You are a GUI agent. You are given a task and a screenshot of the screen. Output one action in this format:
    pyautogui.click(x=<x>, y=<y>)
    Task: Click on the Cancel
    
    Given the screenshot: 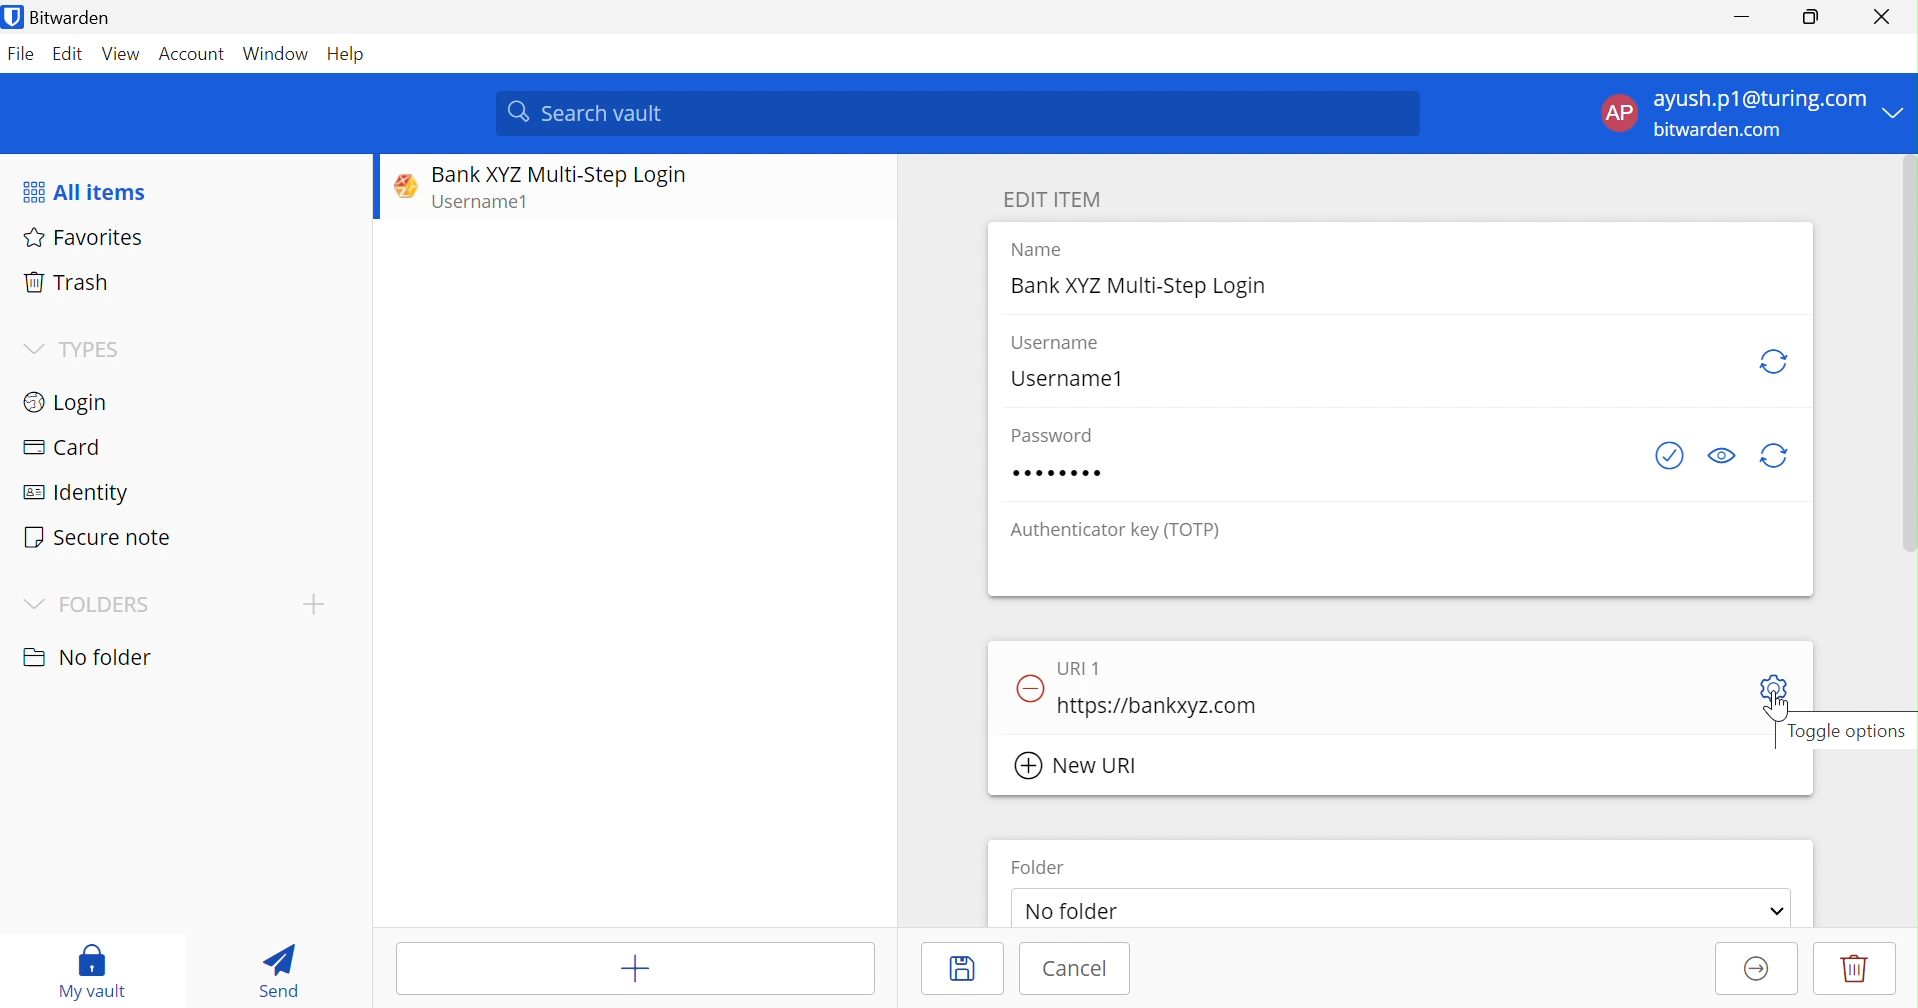 What is the action you would take?
    pyautogui.click(x=1075, y=967)
    